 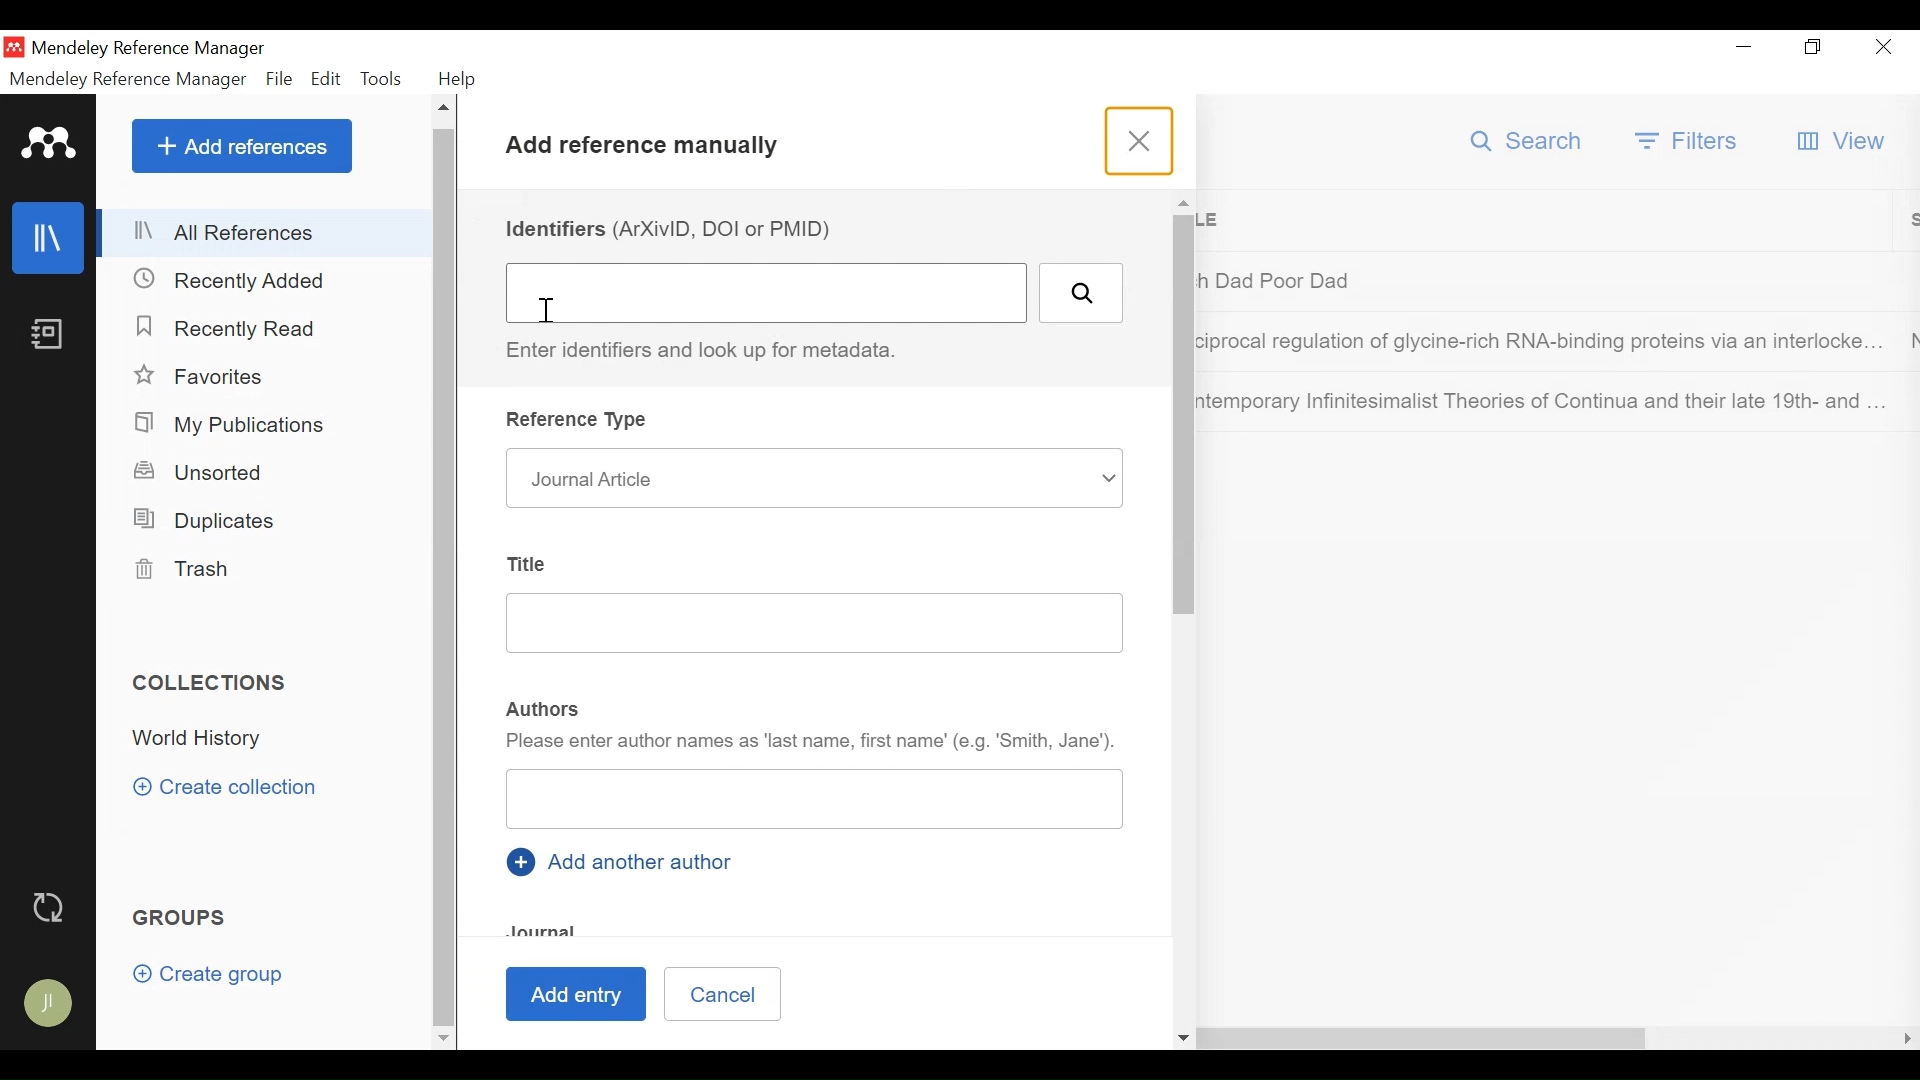 What do you see at coordinates (1143, 141) in the screenshot?
I see `close` at bounding box center [1143, 141].